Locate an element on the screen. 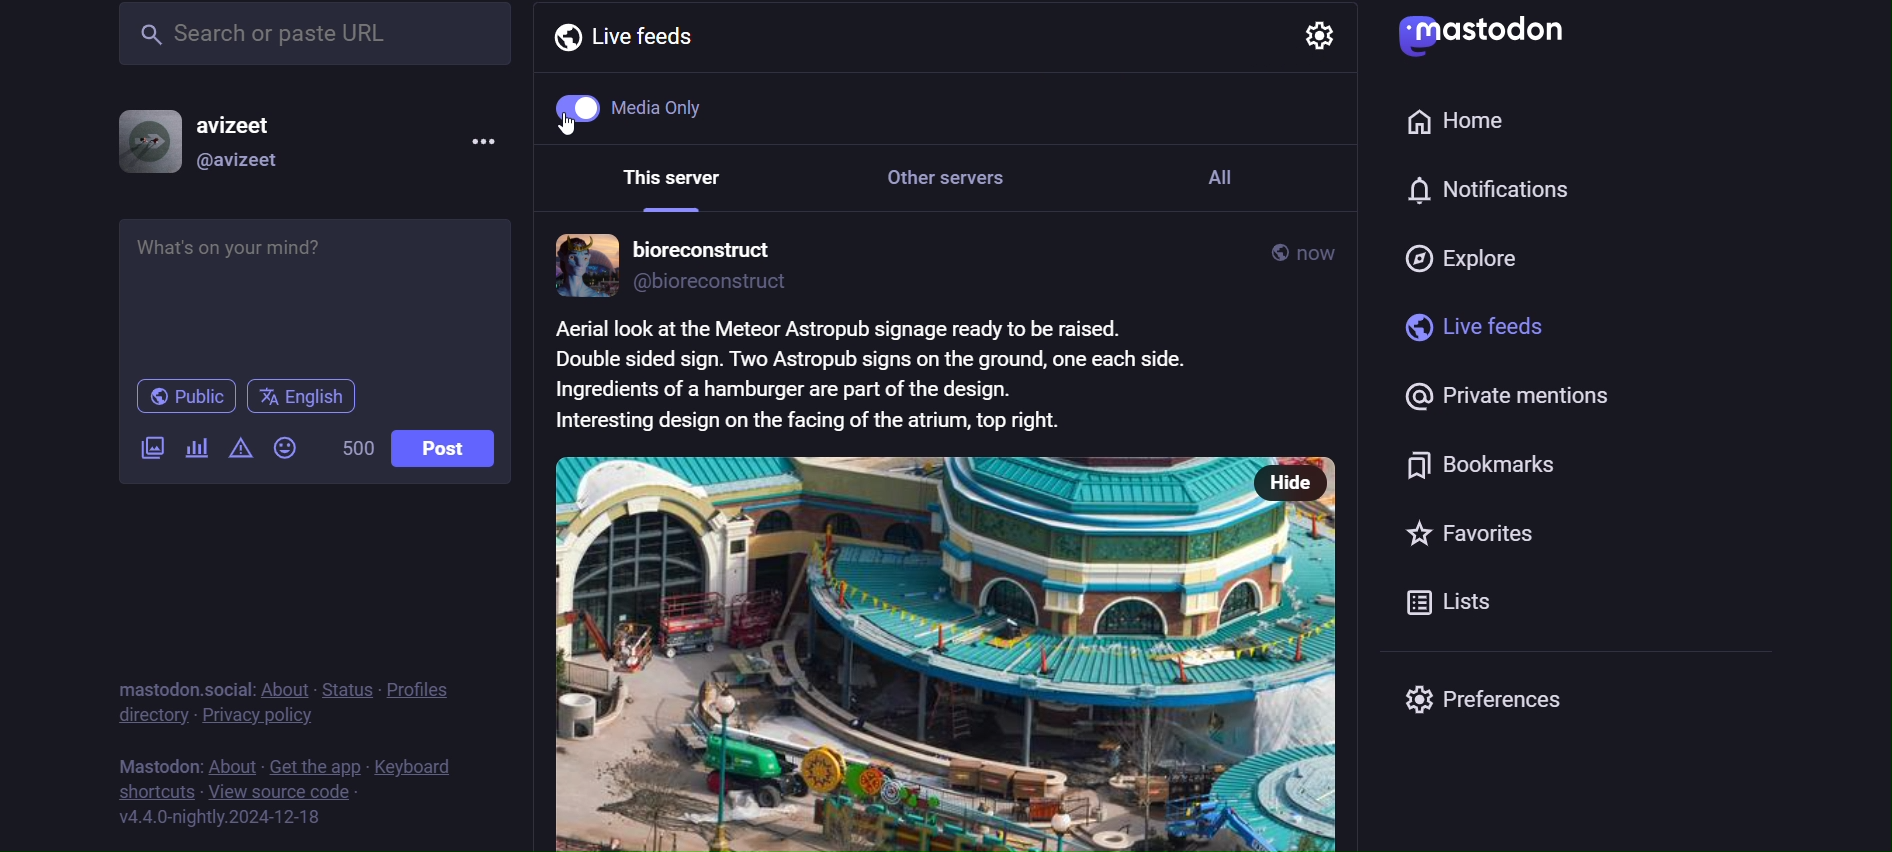 This screenshot has height=852, width=1892. bioreconstruct is located at coordinates (708, 248).